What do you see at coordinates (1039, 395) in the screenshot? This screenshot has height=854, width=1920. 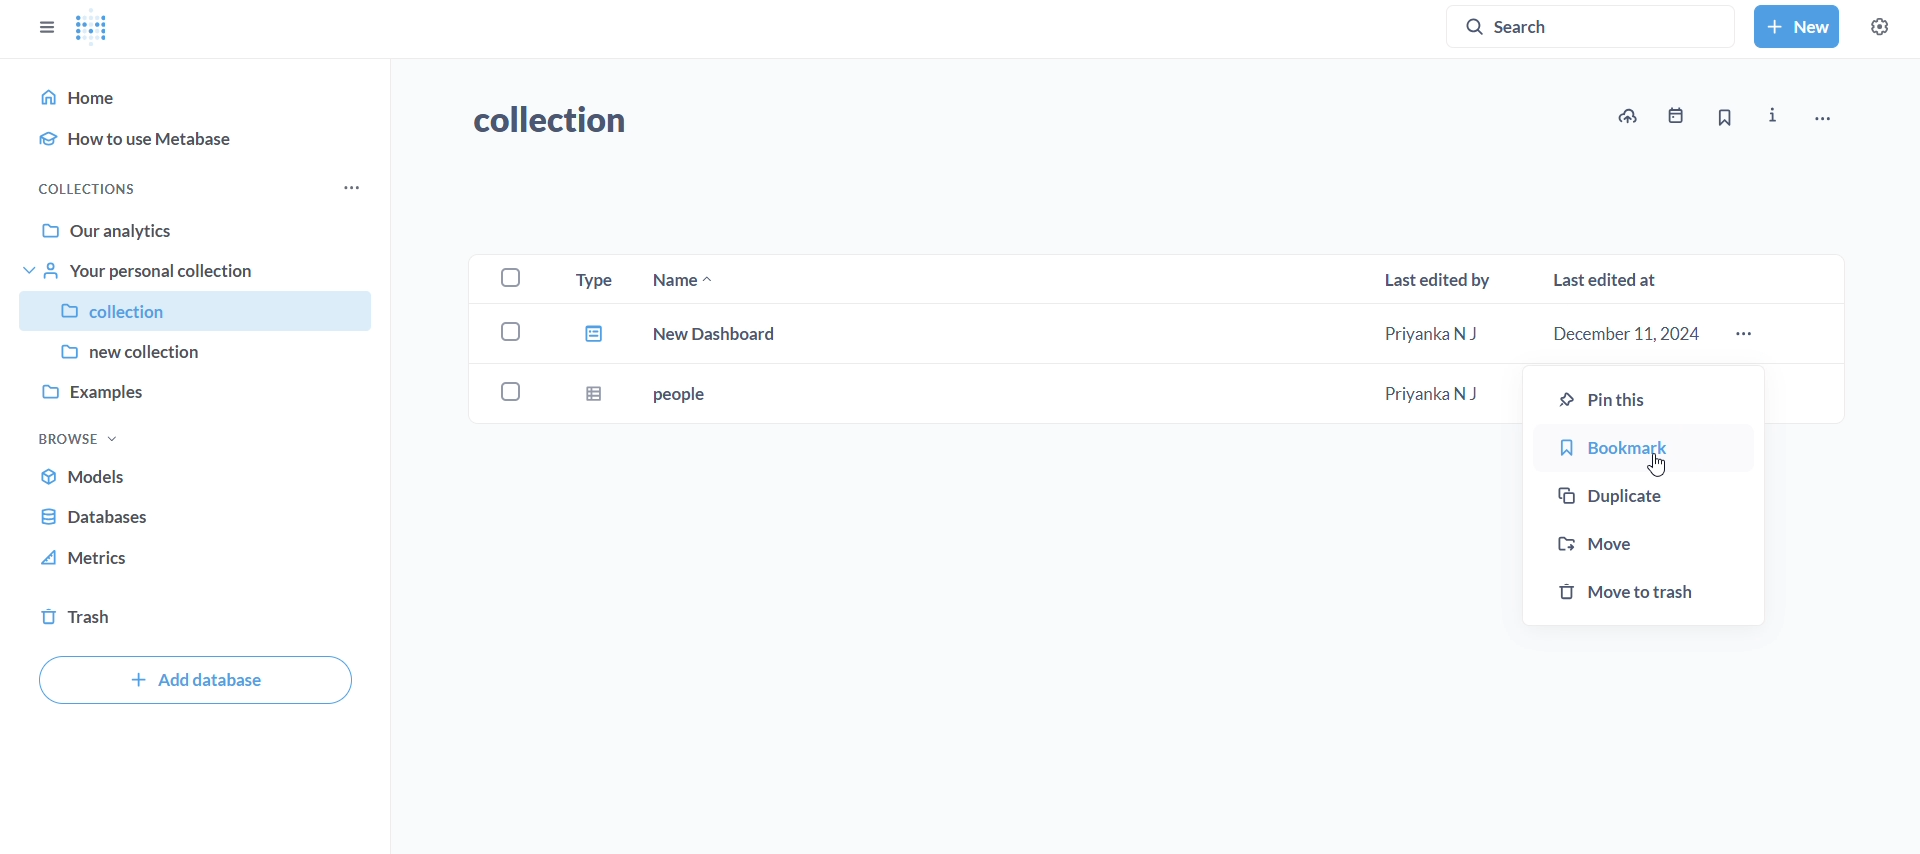 I see `people` at bounding box center [1039, 395].